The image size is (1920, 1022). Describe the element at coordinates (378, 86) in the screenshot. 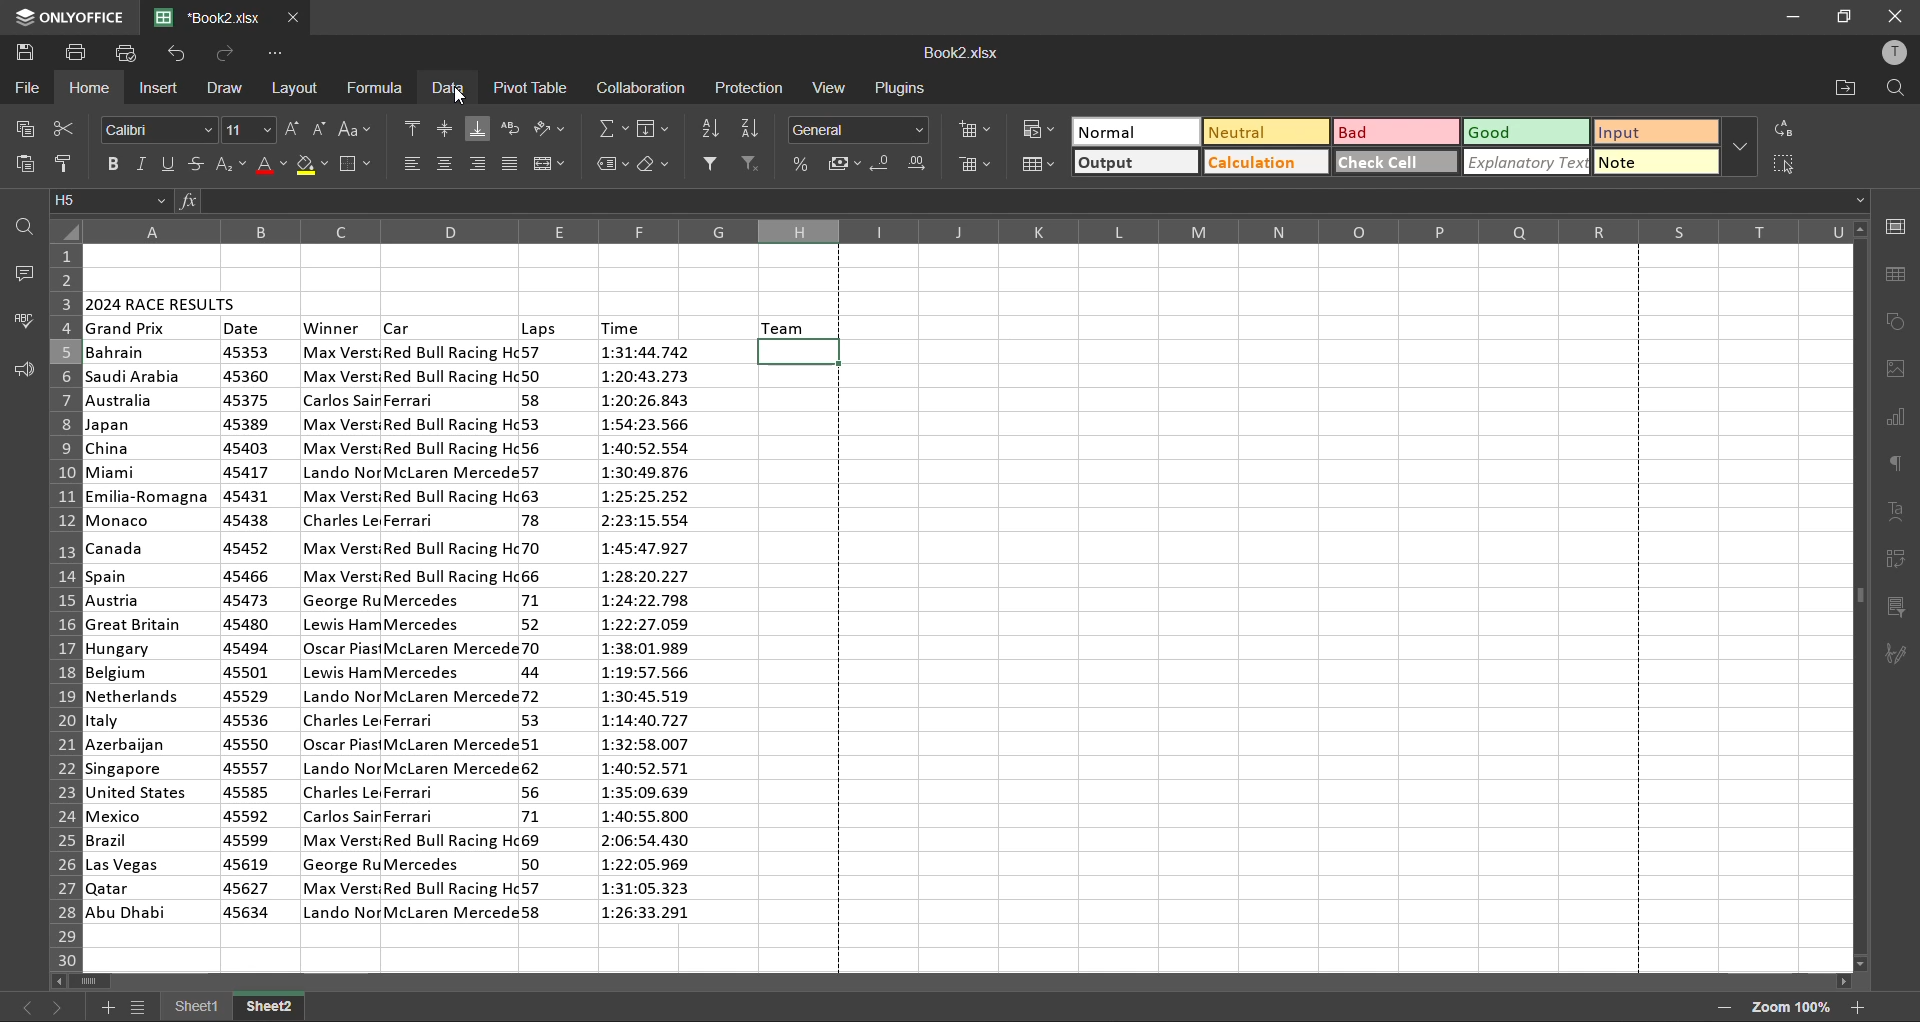

I see `formula` at that location.